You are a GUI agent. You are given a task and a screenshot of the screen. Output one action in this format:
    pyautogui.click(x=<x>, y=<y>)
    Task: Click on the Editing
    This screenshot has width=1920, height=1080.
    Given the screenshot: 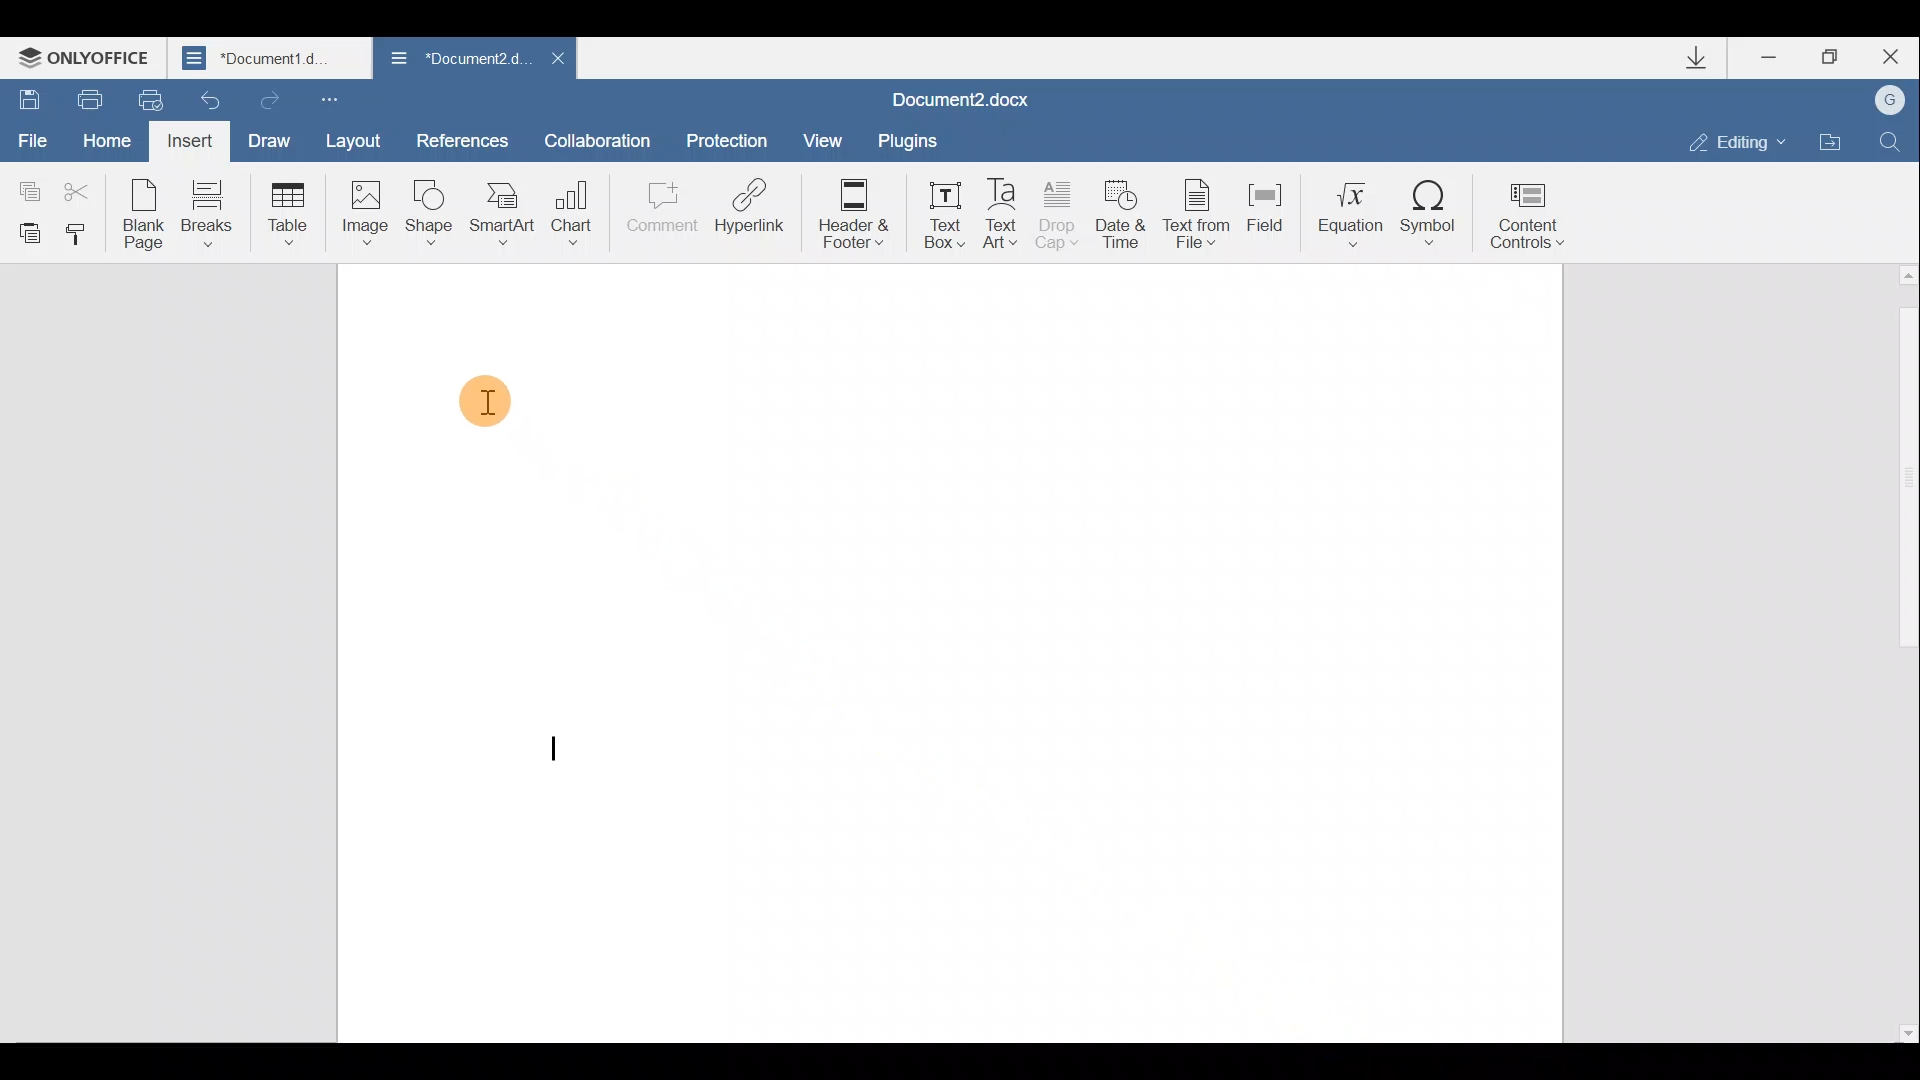 What is the action you would take?
    pyautogui.click(x=1744, y=142)
    